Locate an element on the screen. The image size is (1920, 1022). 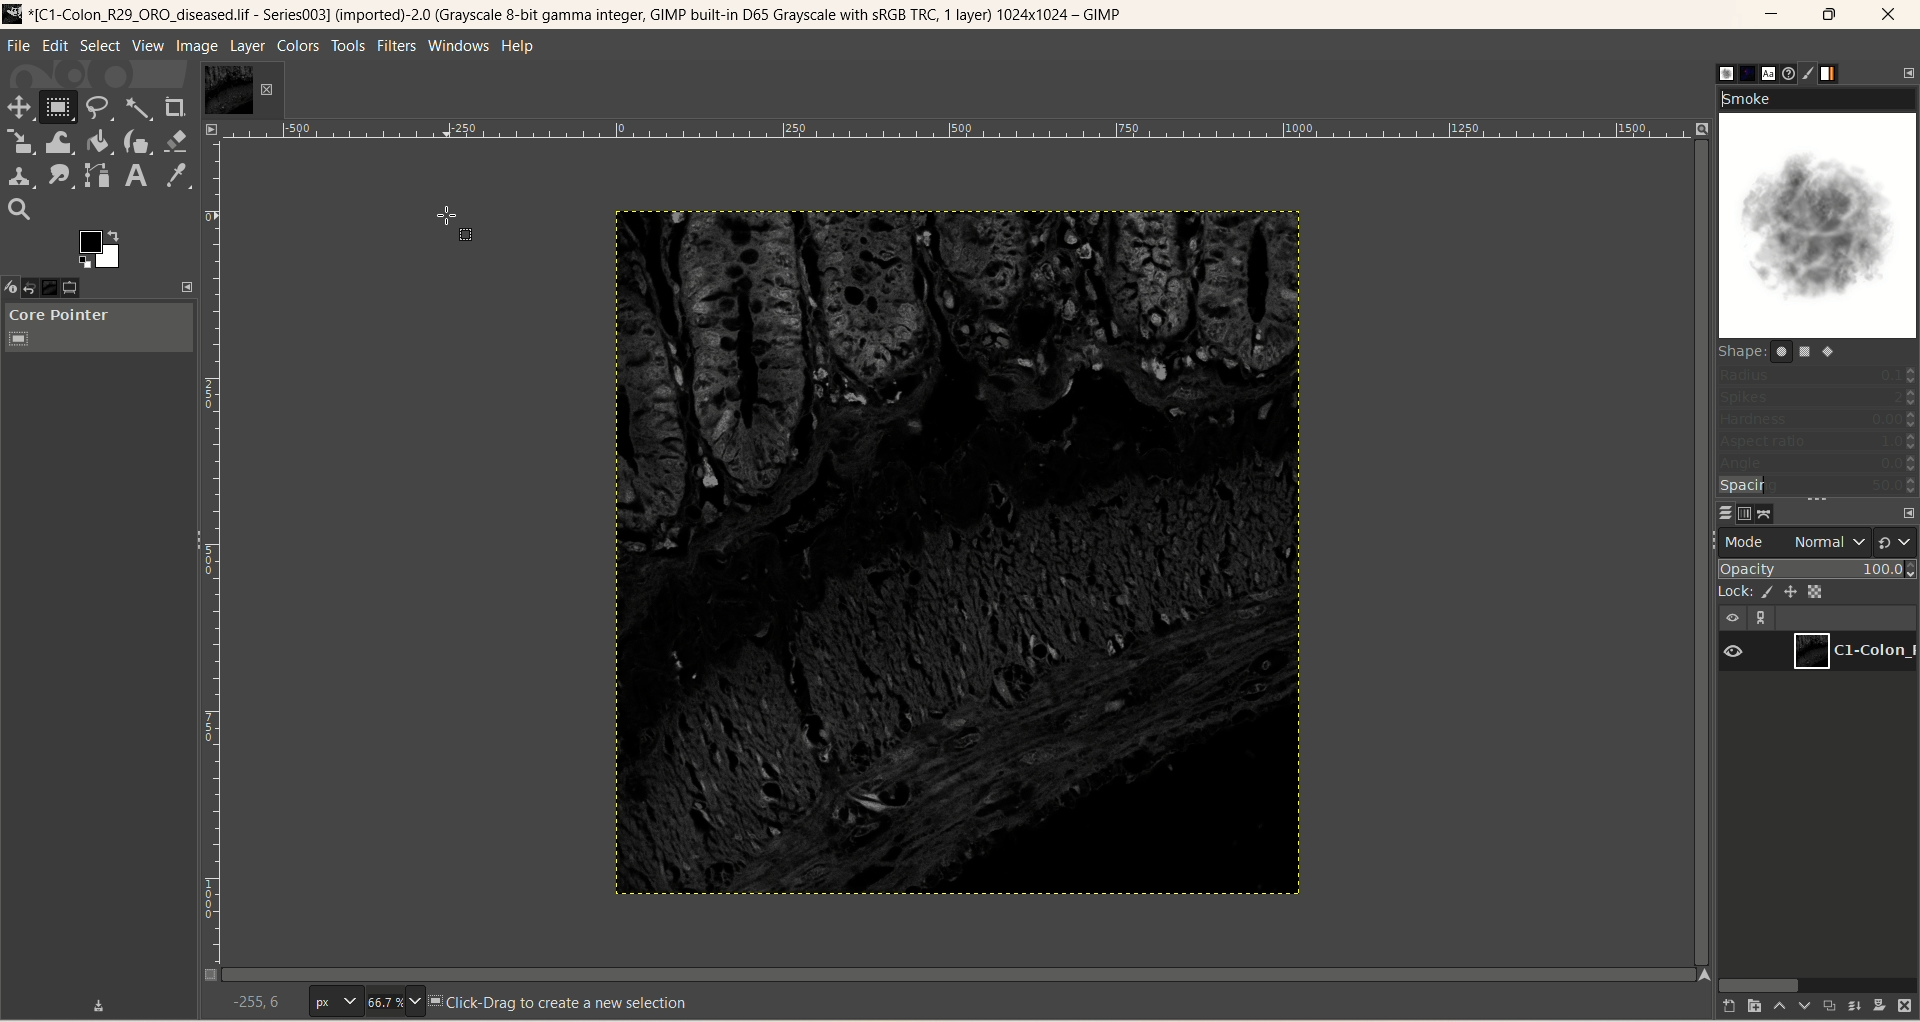
smudge tool is located at coordinates (61, 175).